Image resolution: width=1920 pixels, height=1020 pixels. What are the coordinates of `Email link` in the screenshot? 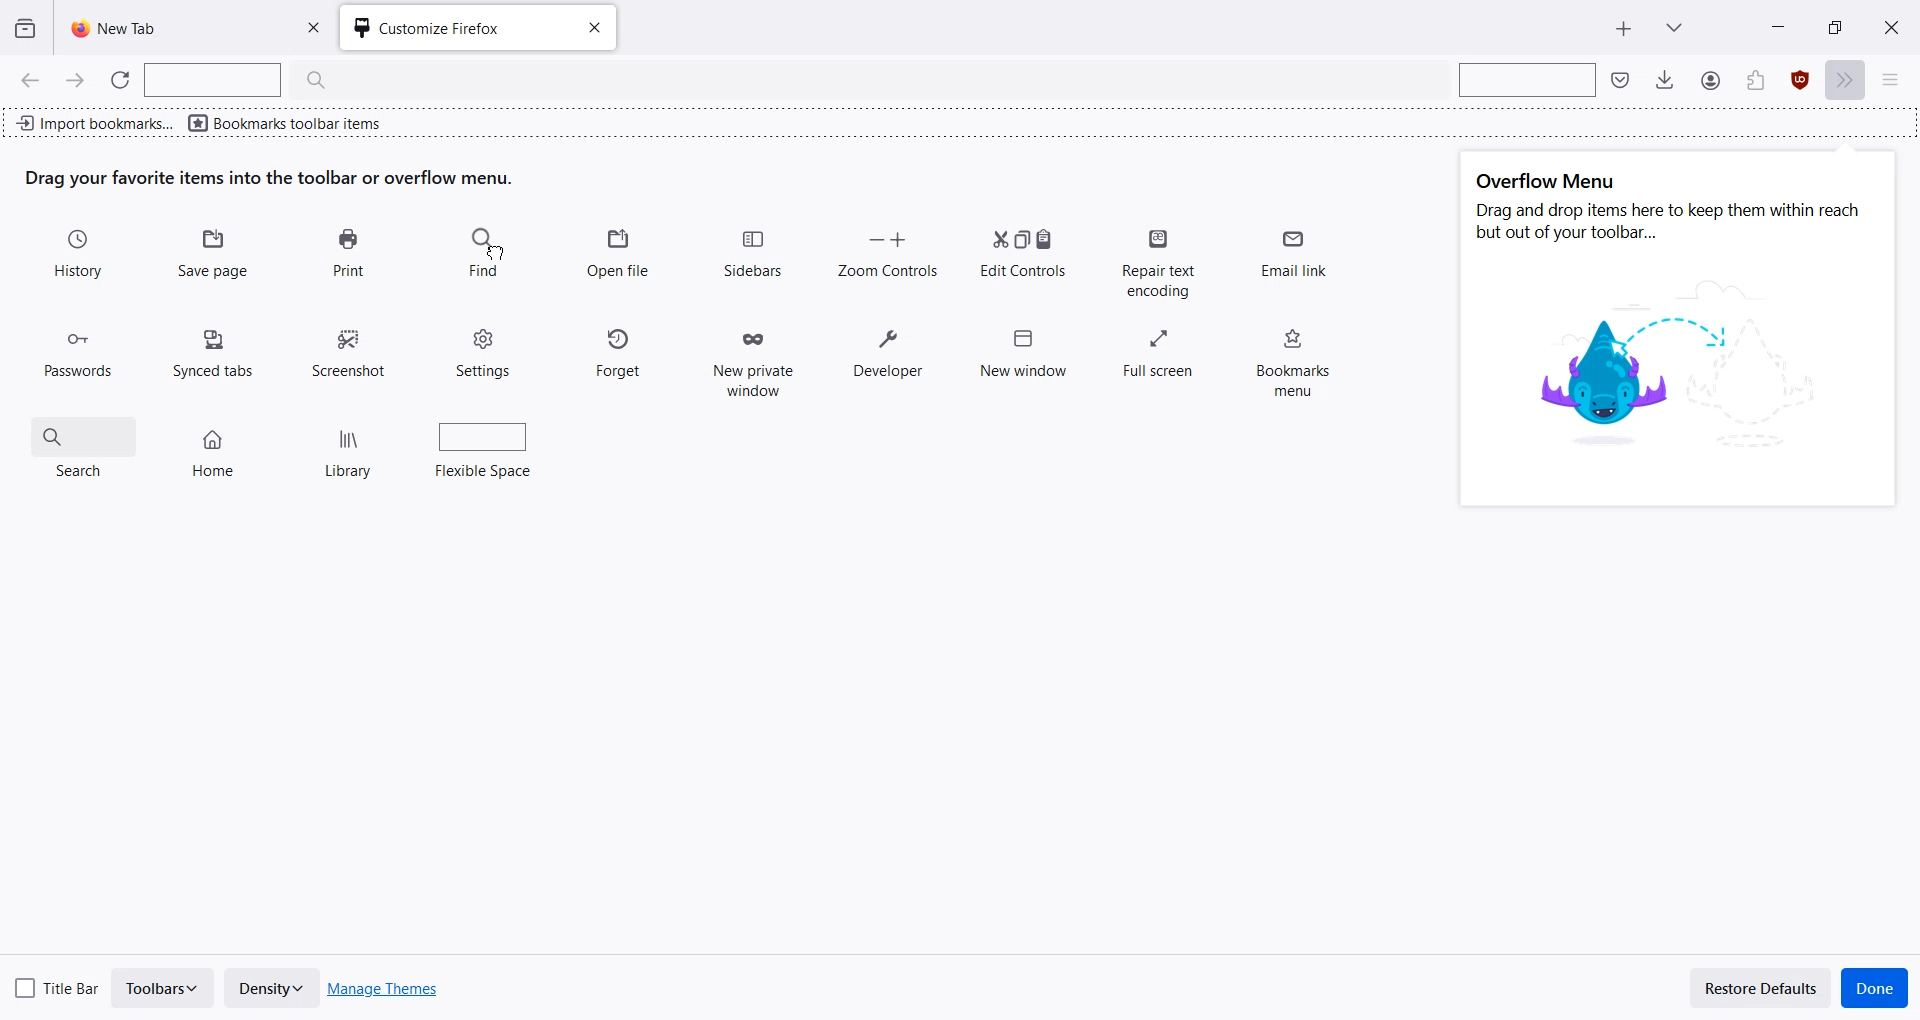 It's located at (1291, 256).